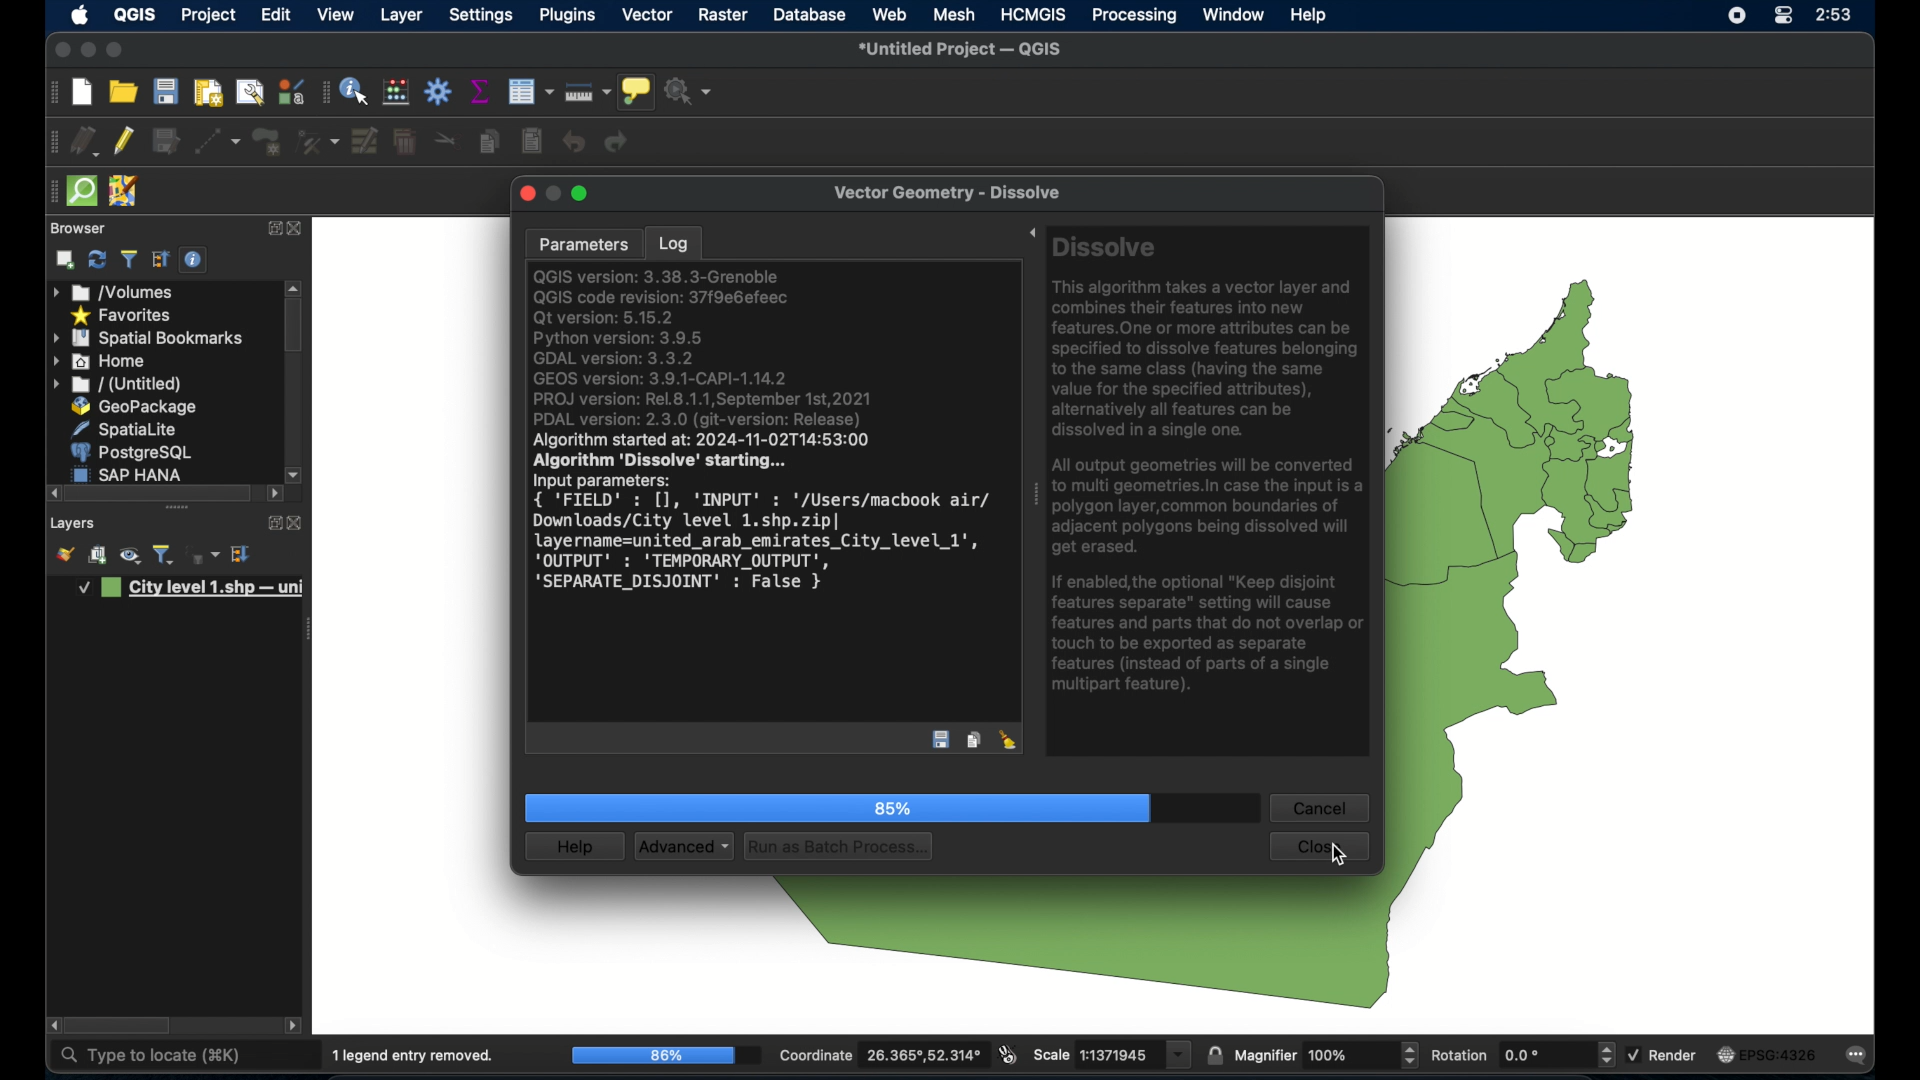 The height and width of the screenshot is (1080, 1920). What do you see at coordinates (242, 554) in the screenshot?
I see `expand all` at bounding box center [242, 554].